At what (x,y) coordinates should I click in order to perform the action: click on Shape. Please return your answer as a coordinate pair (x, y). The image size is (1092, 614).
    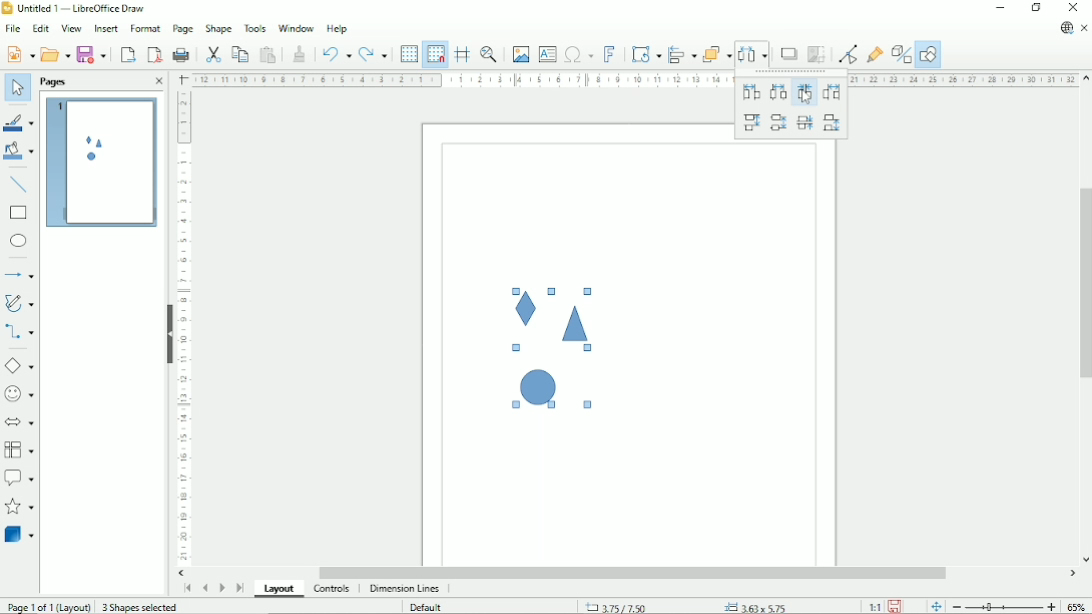
    Looking at the image, I should click on (218, 29).